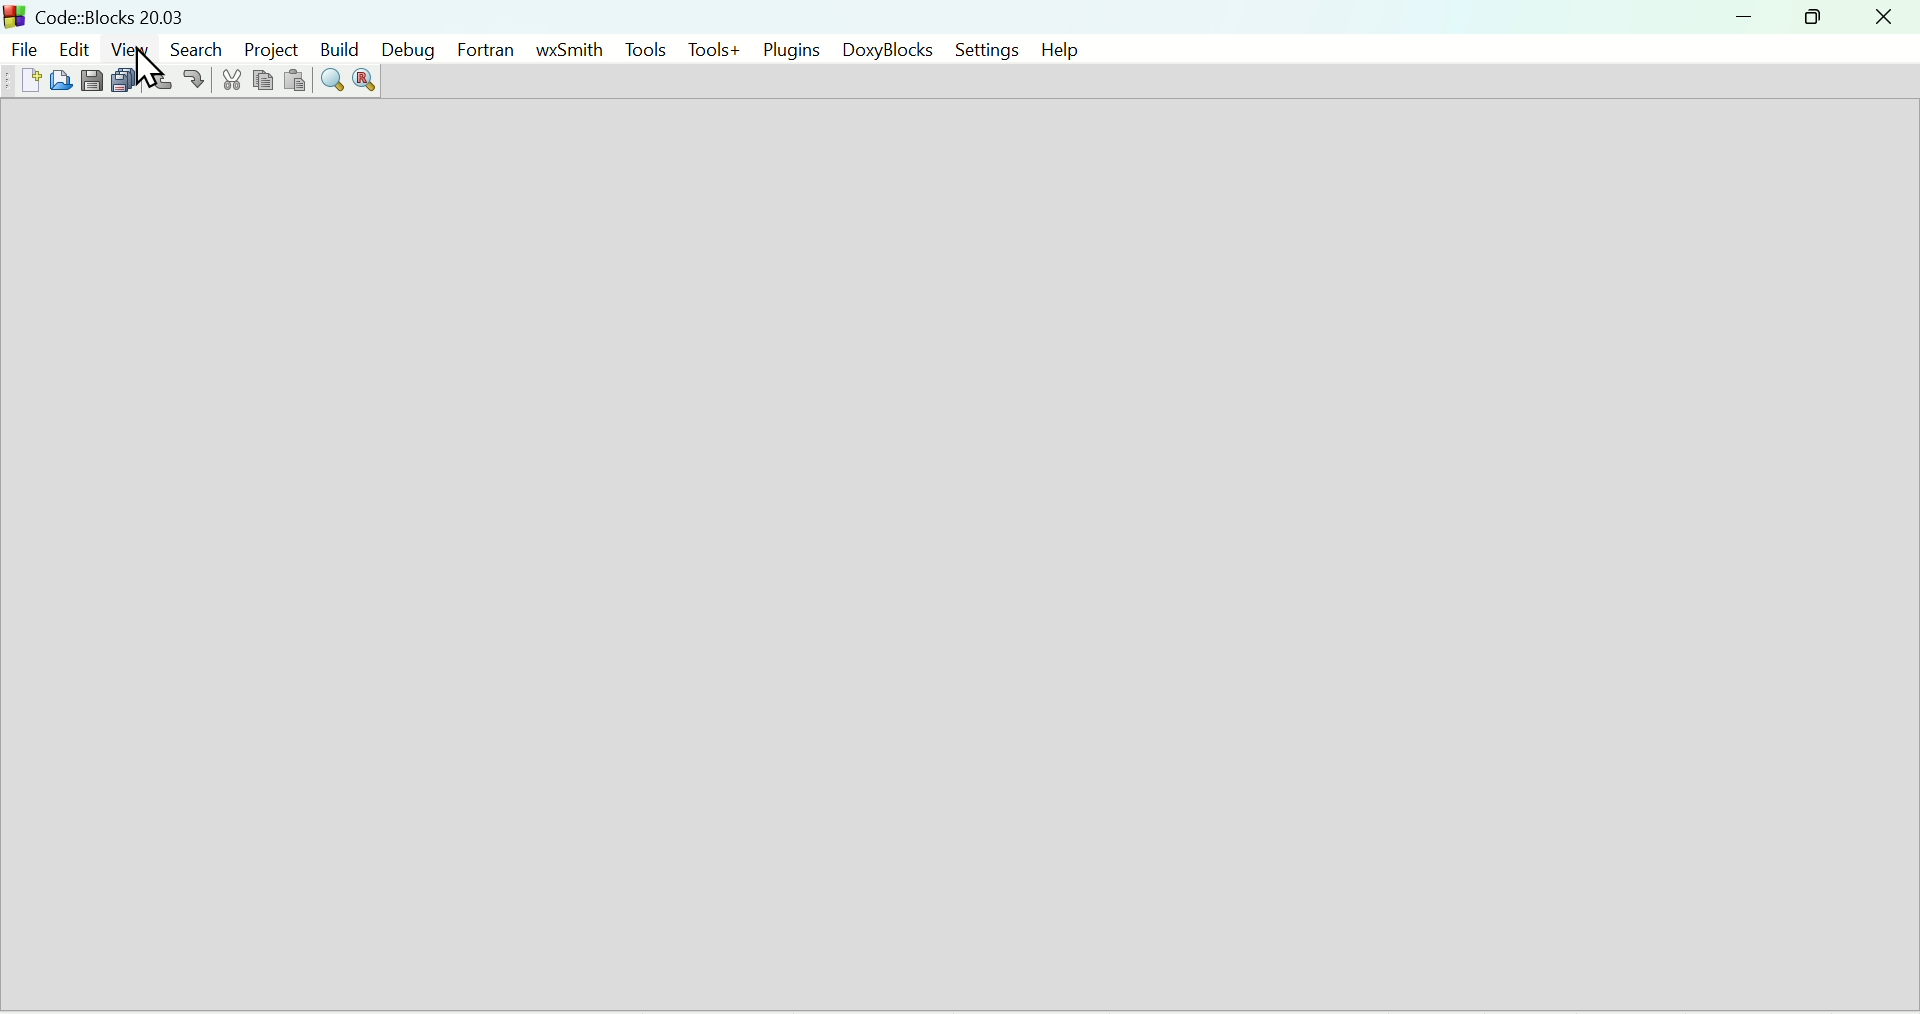 The image size is (1920, 1014). What do you see at coordinates (1883, 17) in the screenshot?
I see `Close` at bounding box center [1883, 17].